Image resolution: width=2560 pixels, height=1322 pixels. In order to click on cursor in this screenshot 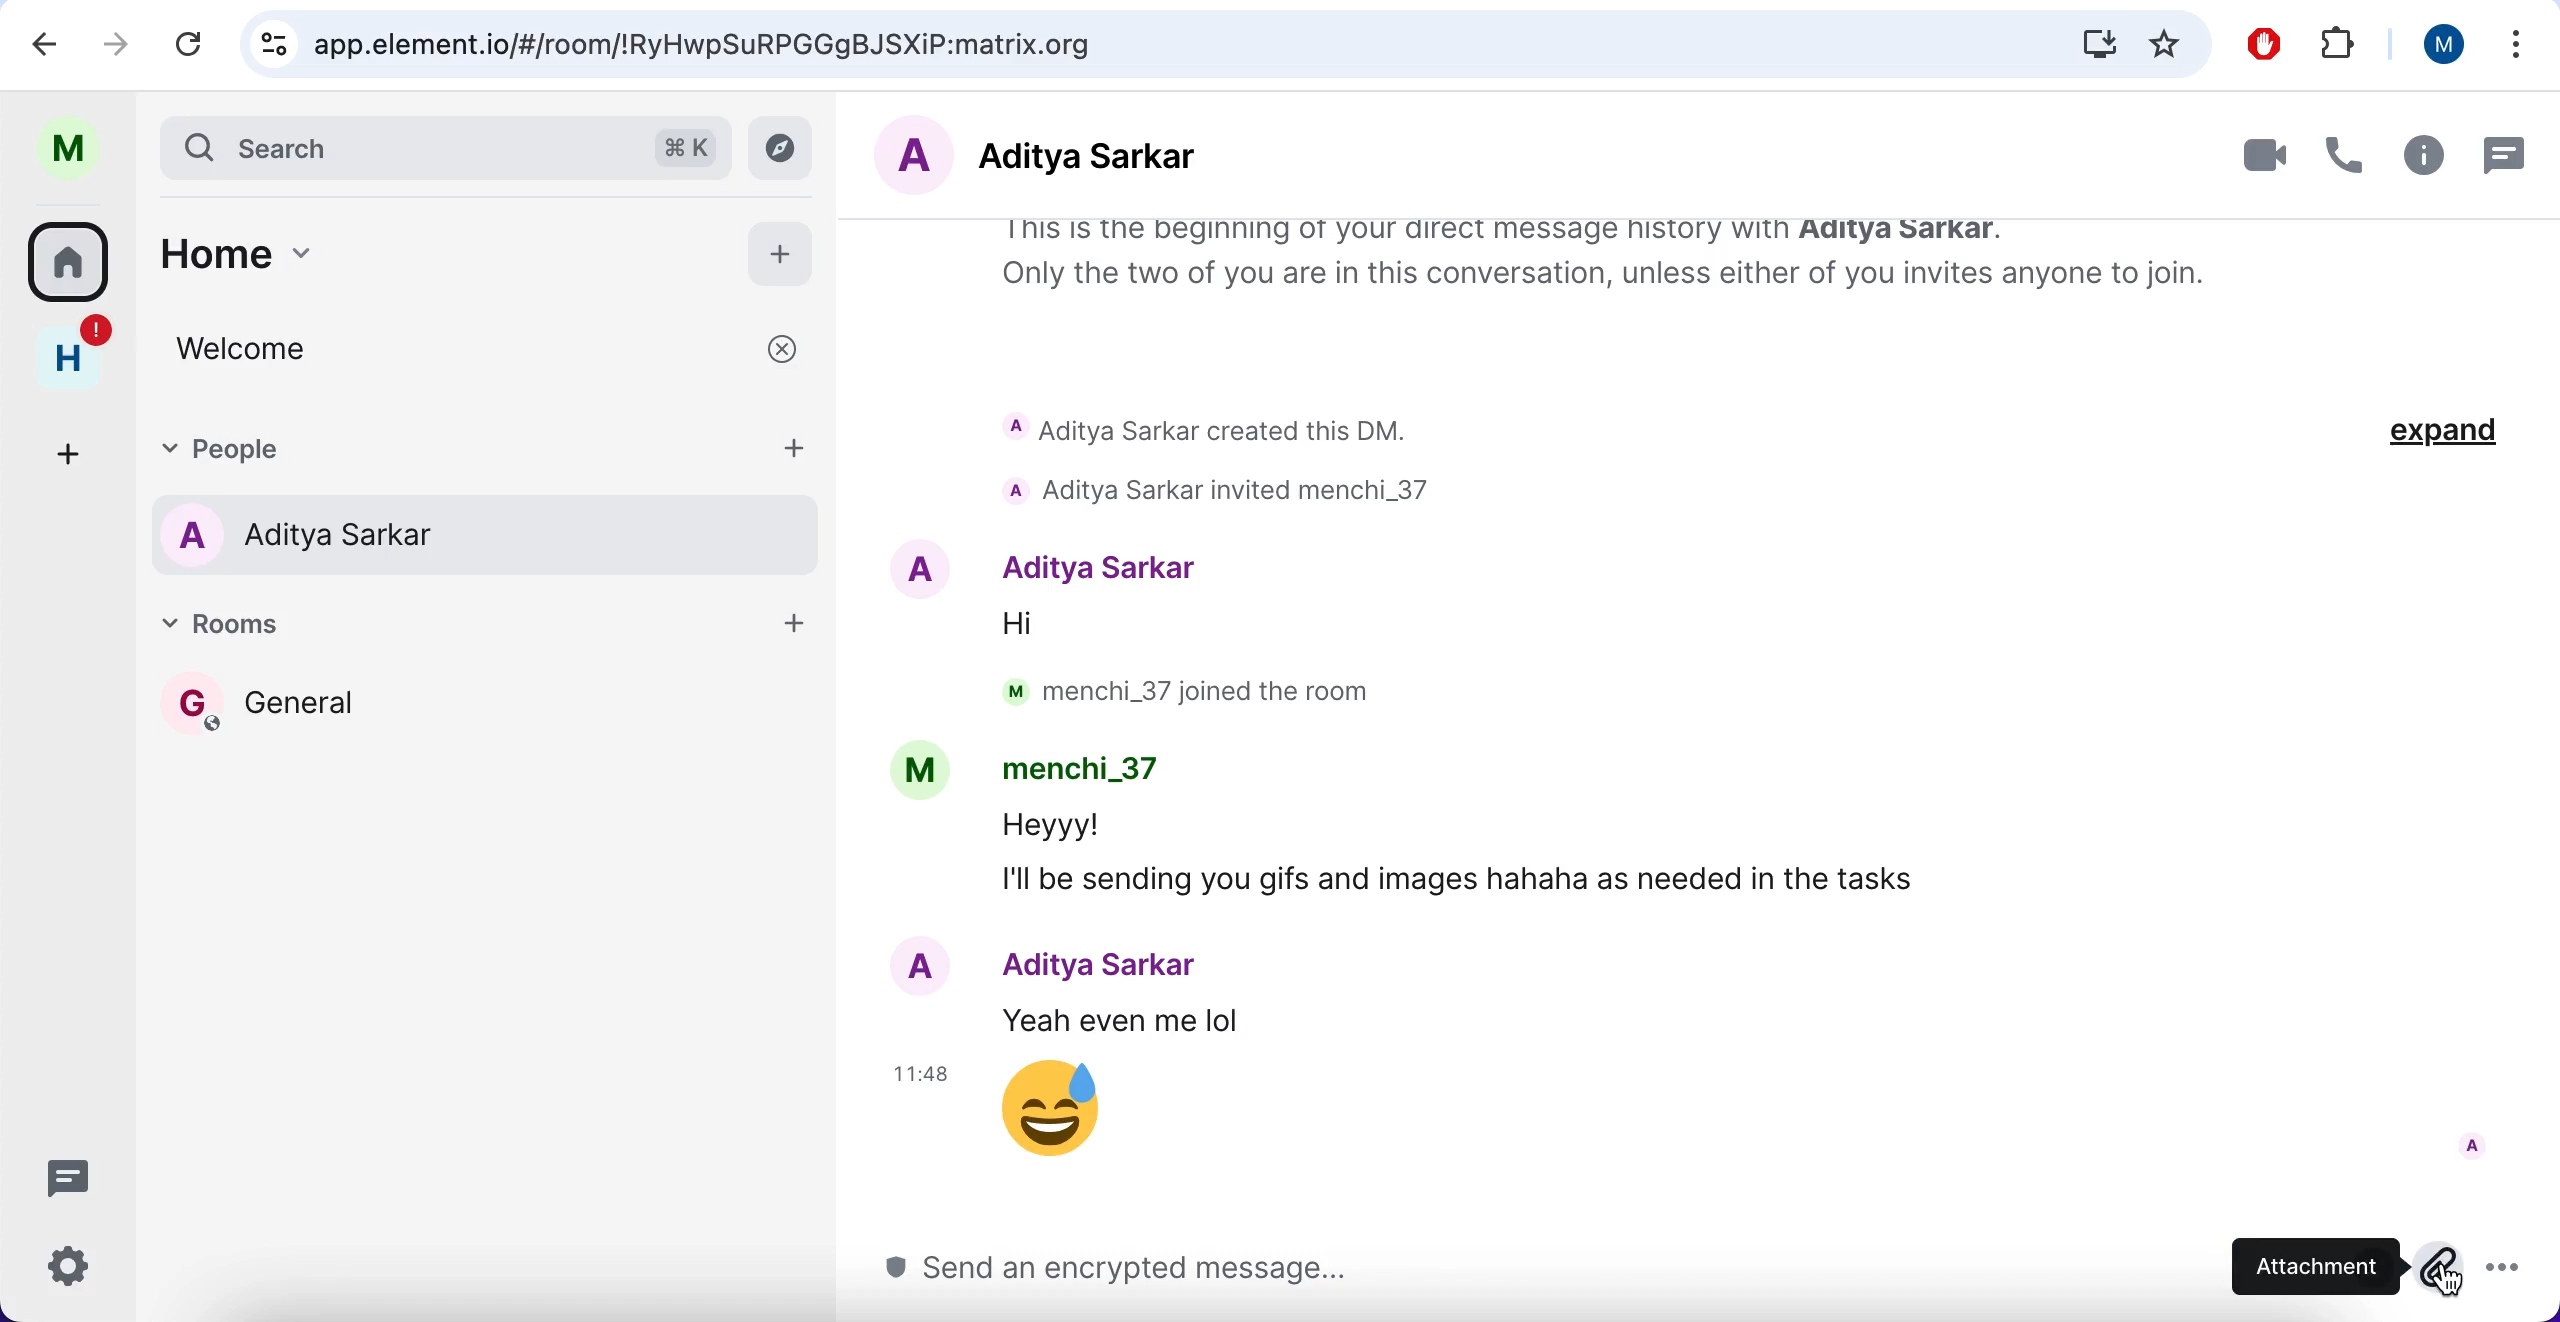, I will do `click(2440, 1282)`.